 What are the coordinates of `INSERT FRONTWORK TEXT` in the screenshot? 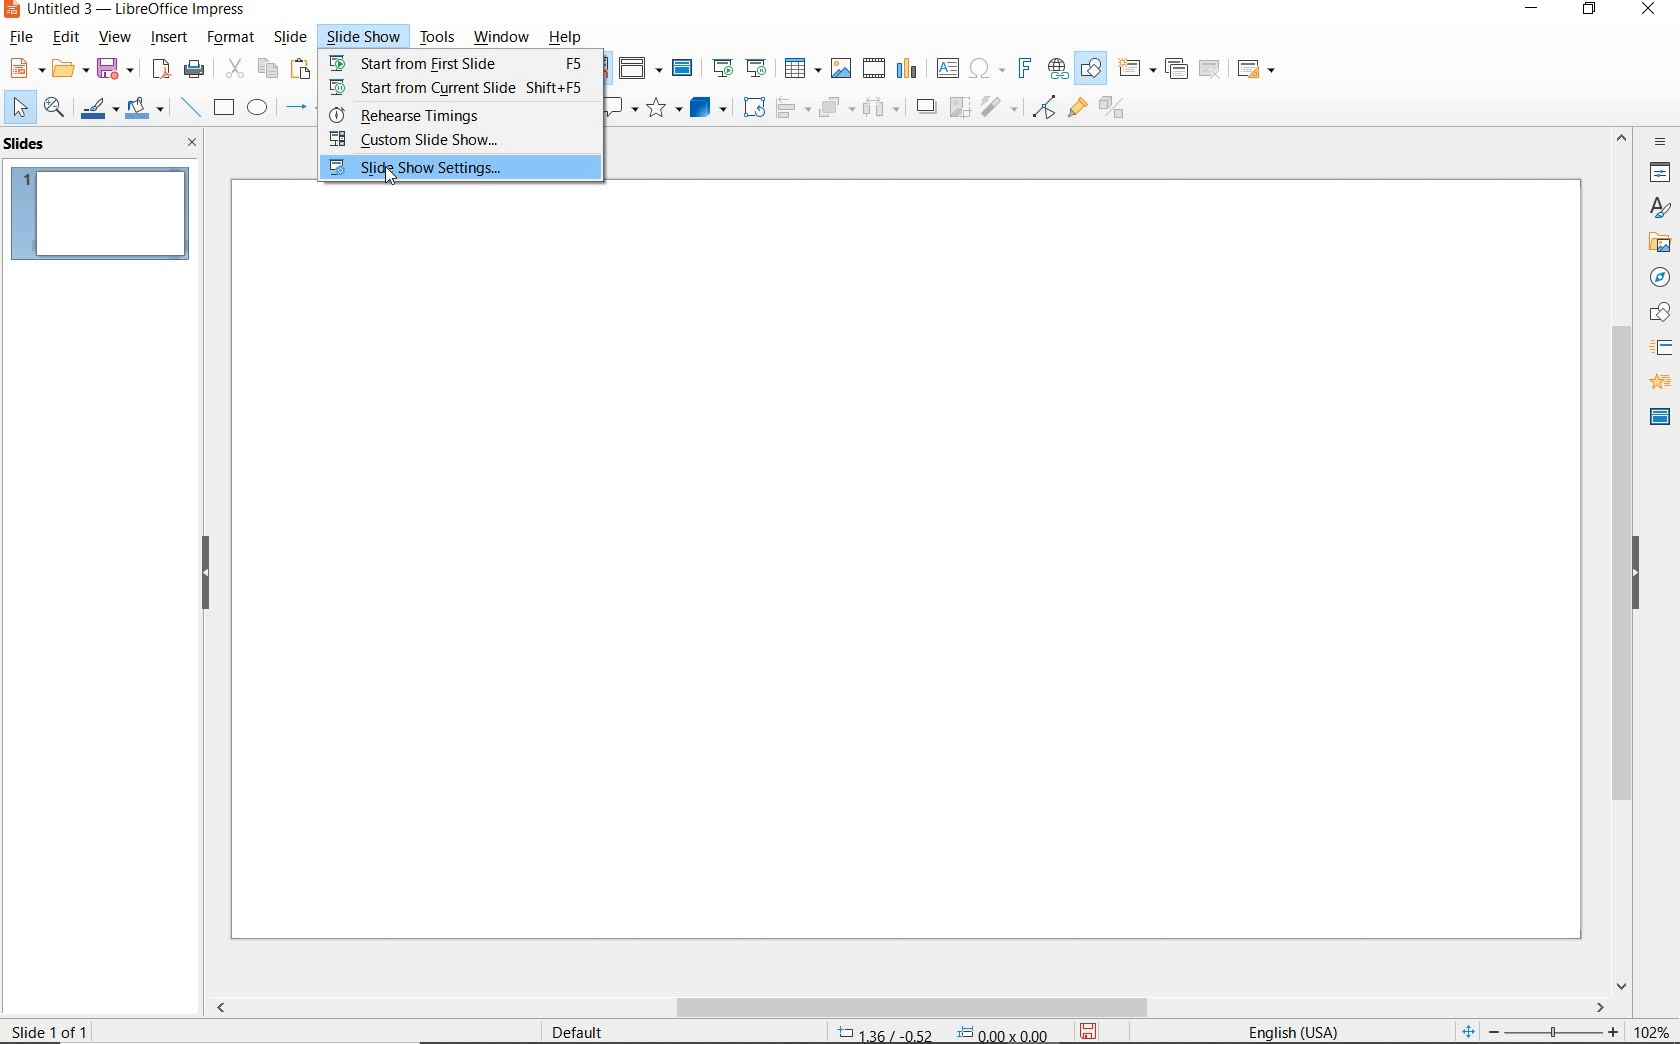 It's located at (1022, 66).